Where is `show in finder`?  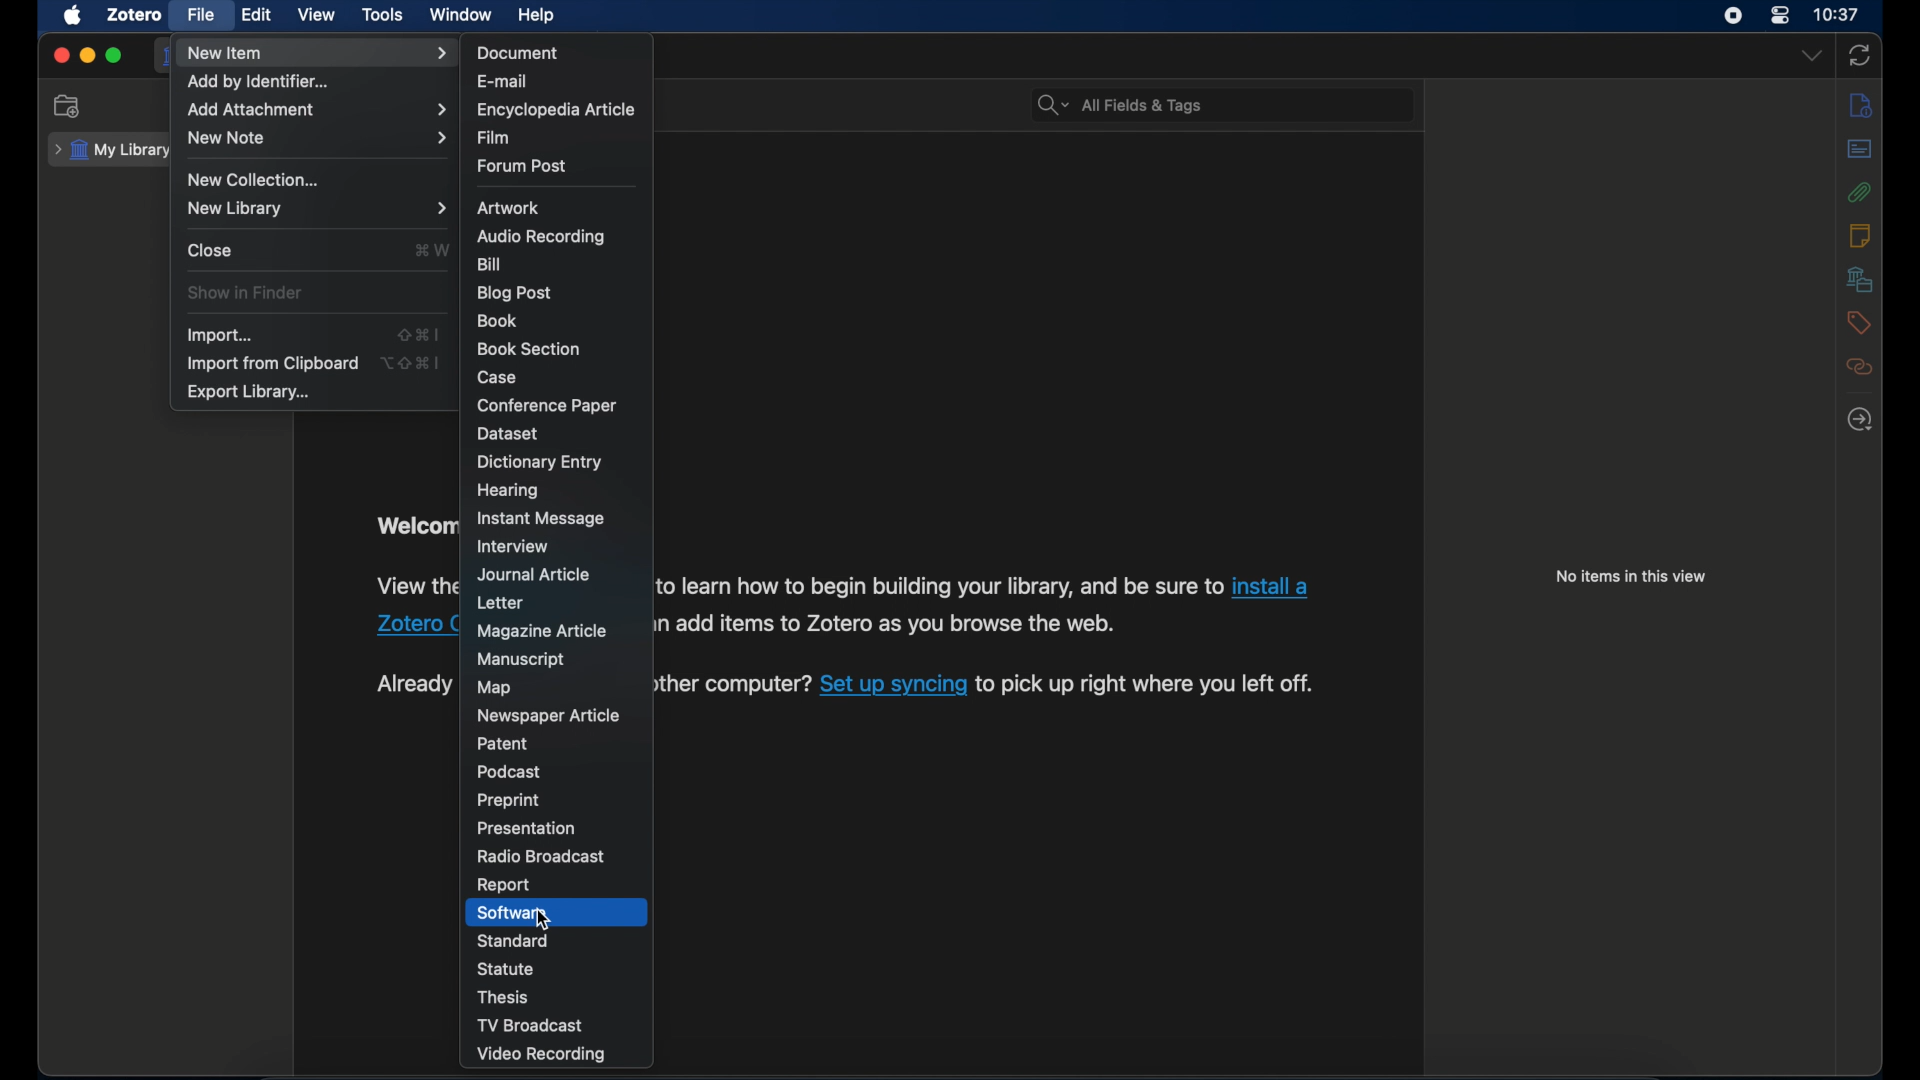 show in finder is located at coordinates (246, 293).